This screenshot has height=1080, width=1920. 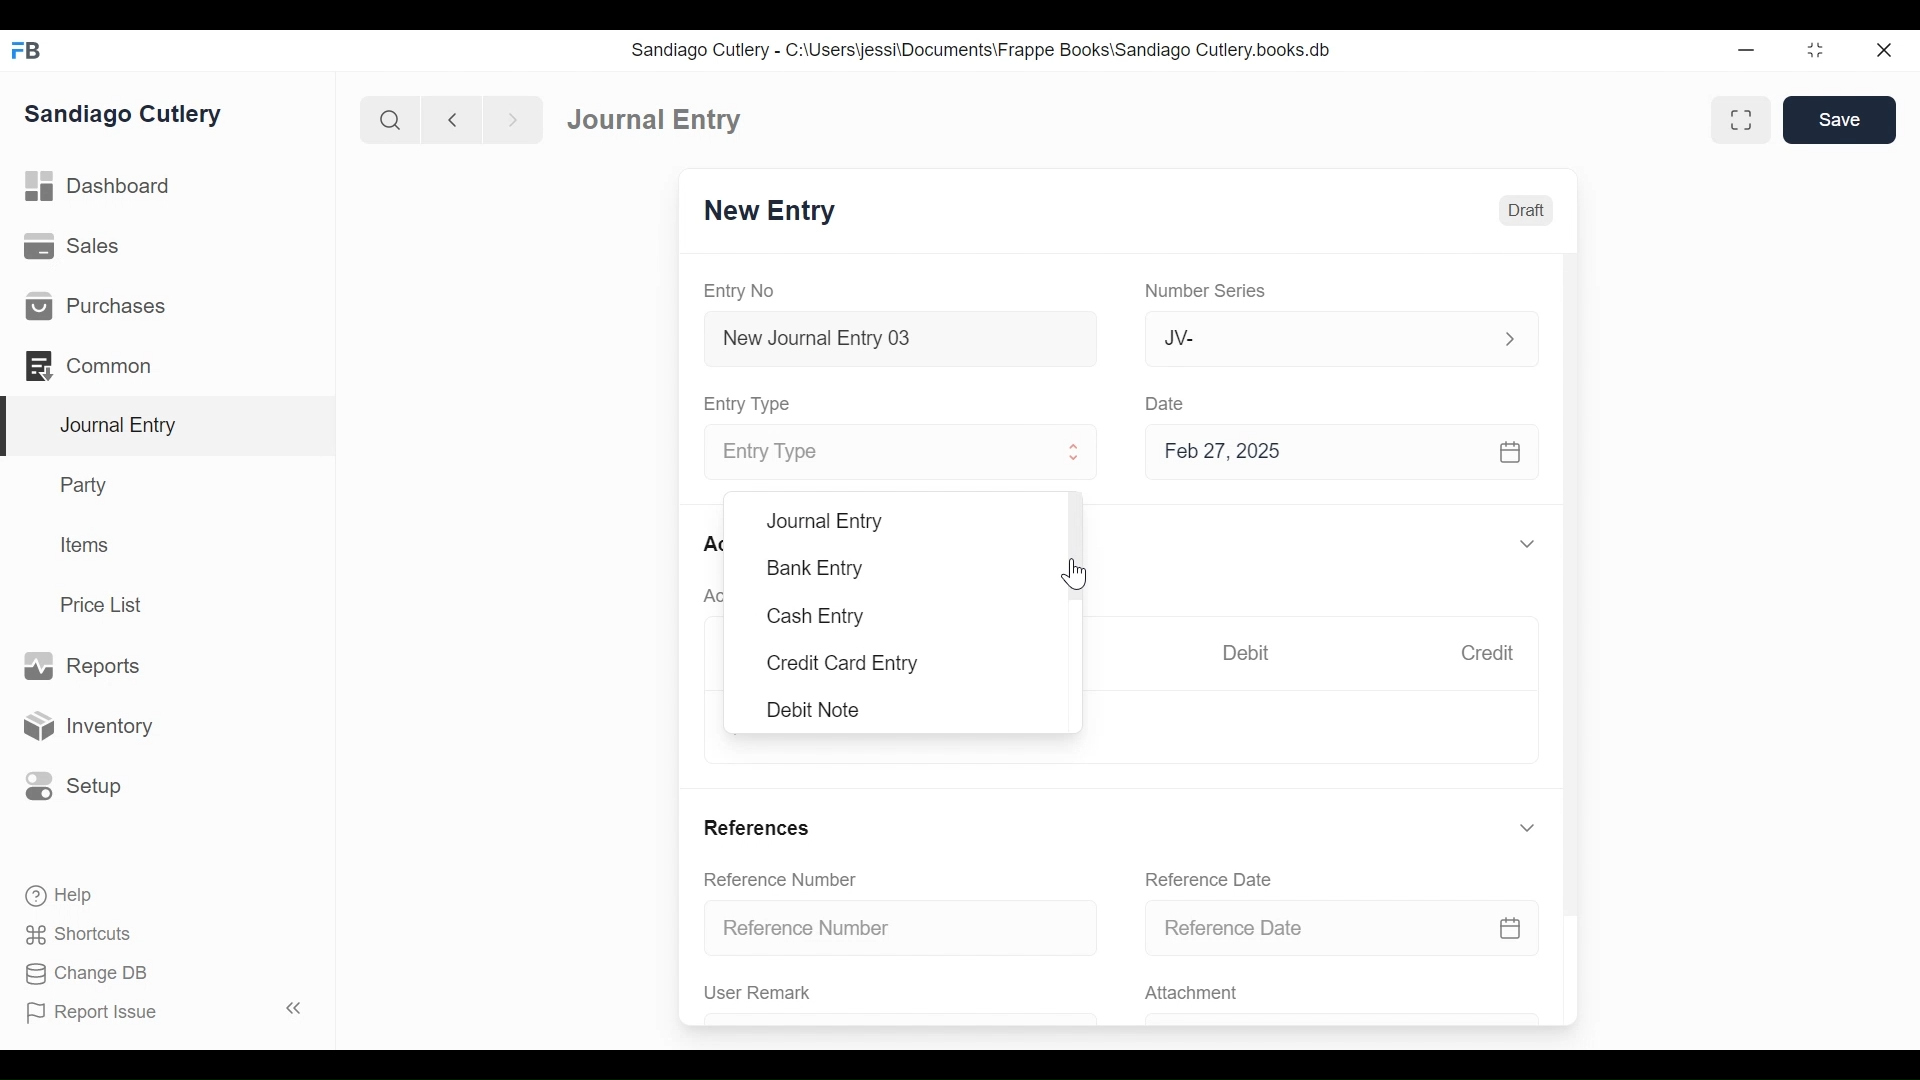 What do you see at coordinates (819, 569) in the screenshot?
I see `Bank Entry` at bounding box center [819, 569].